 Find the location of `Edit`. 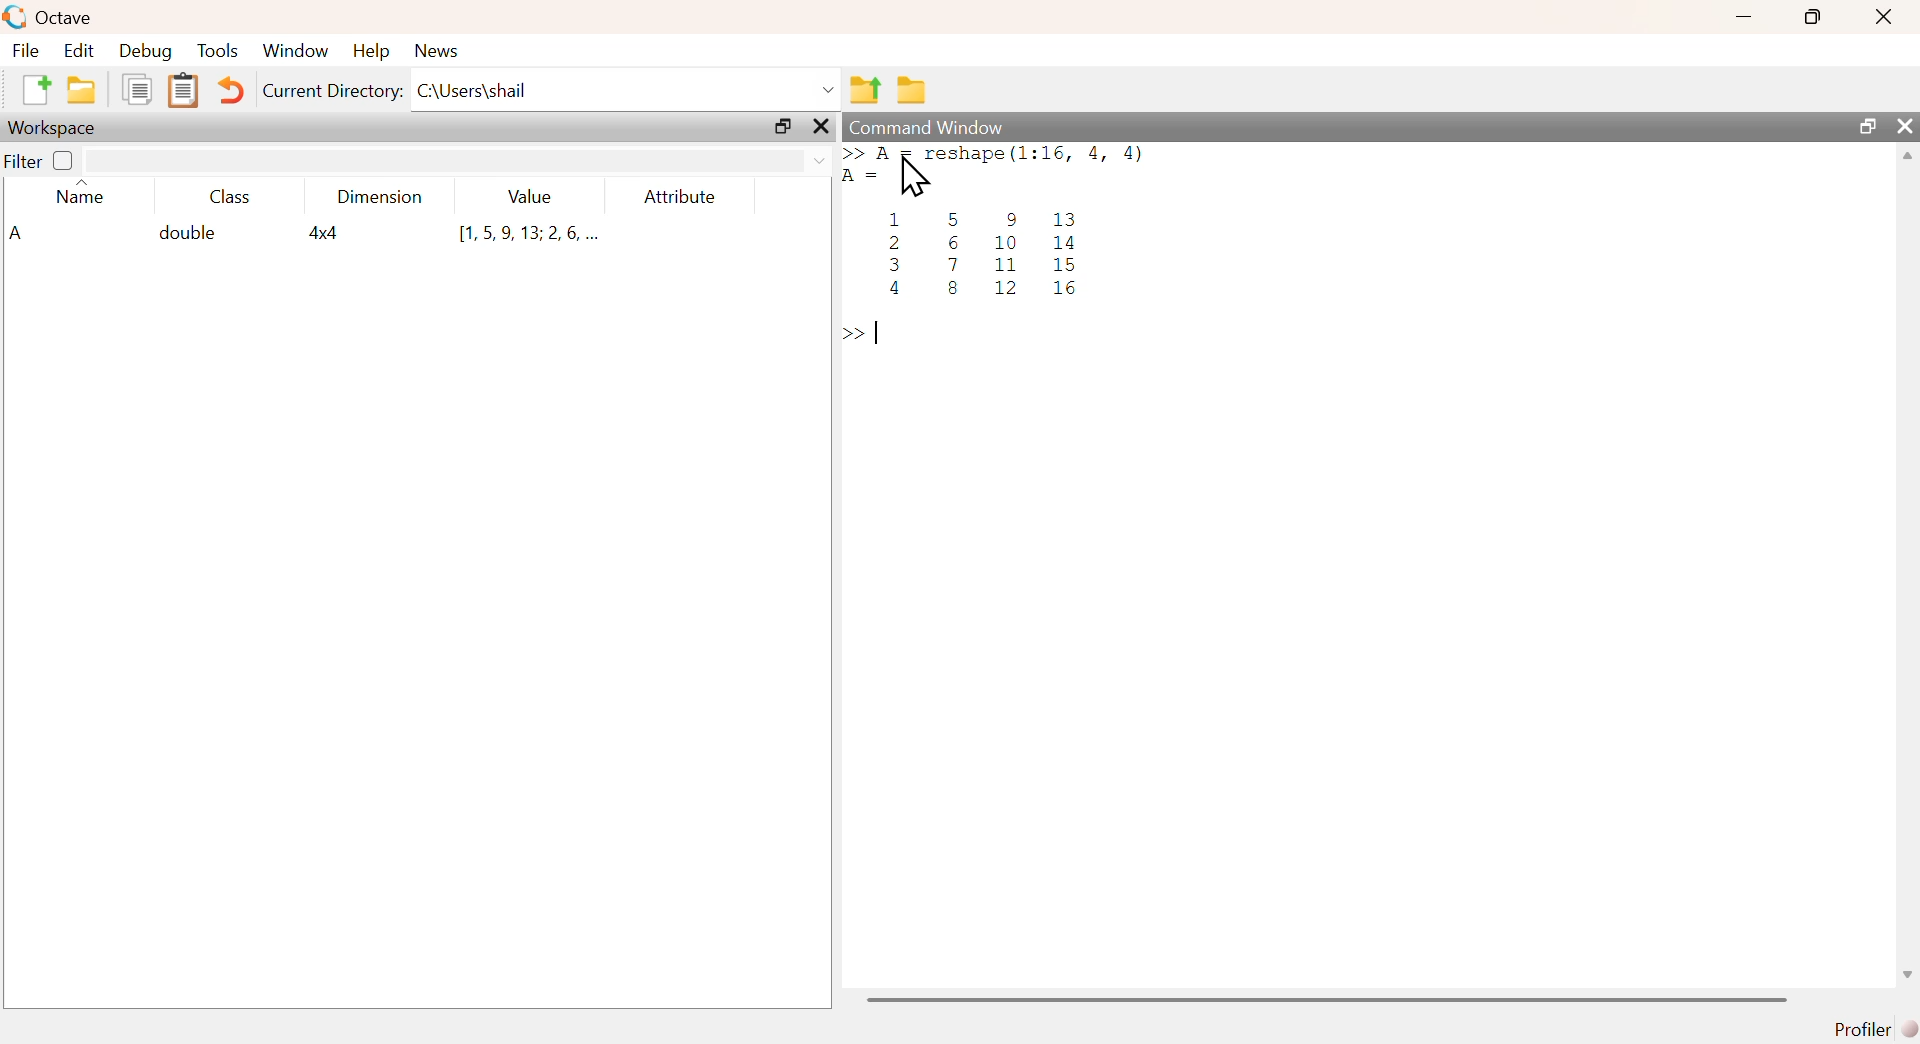

Edit is located at coordinates (81, 50).